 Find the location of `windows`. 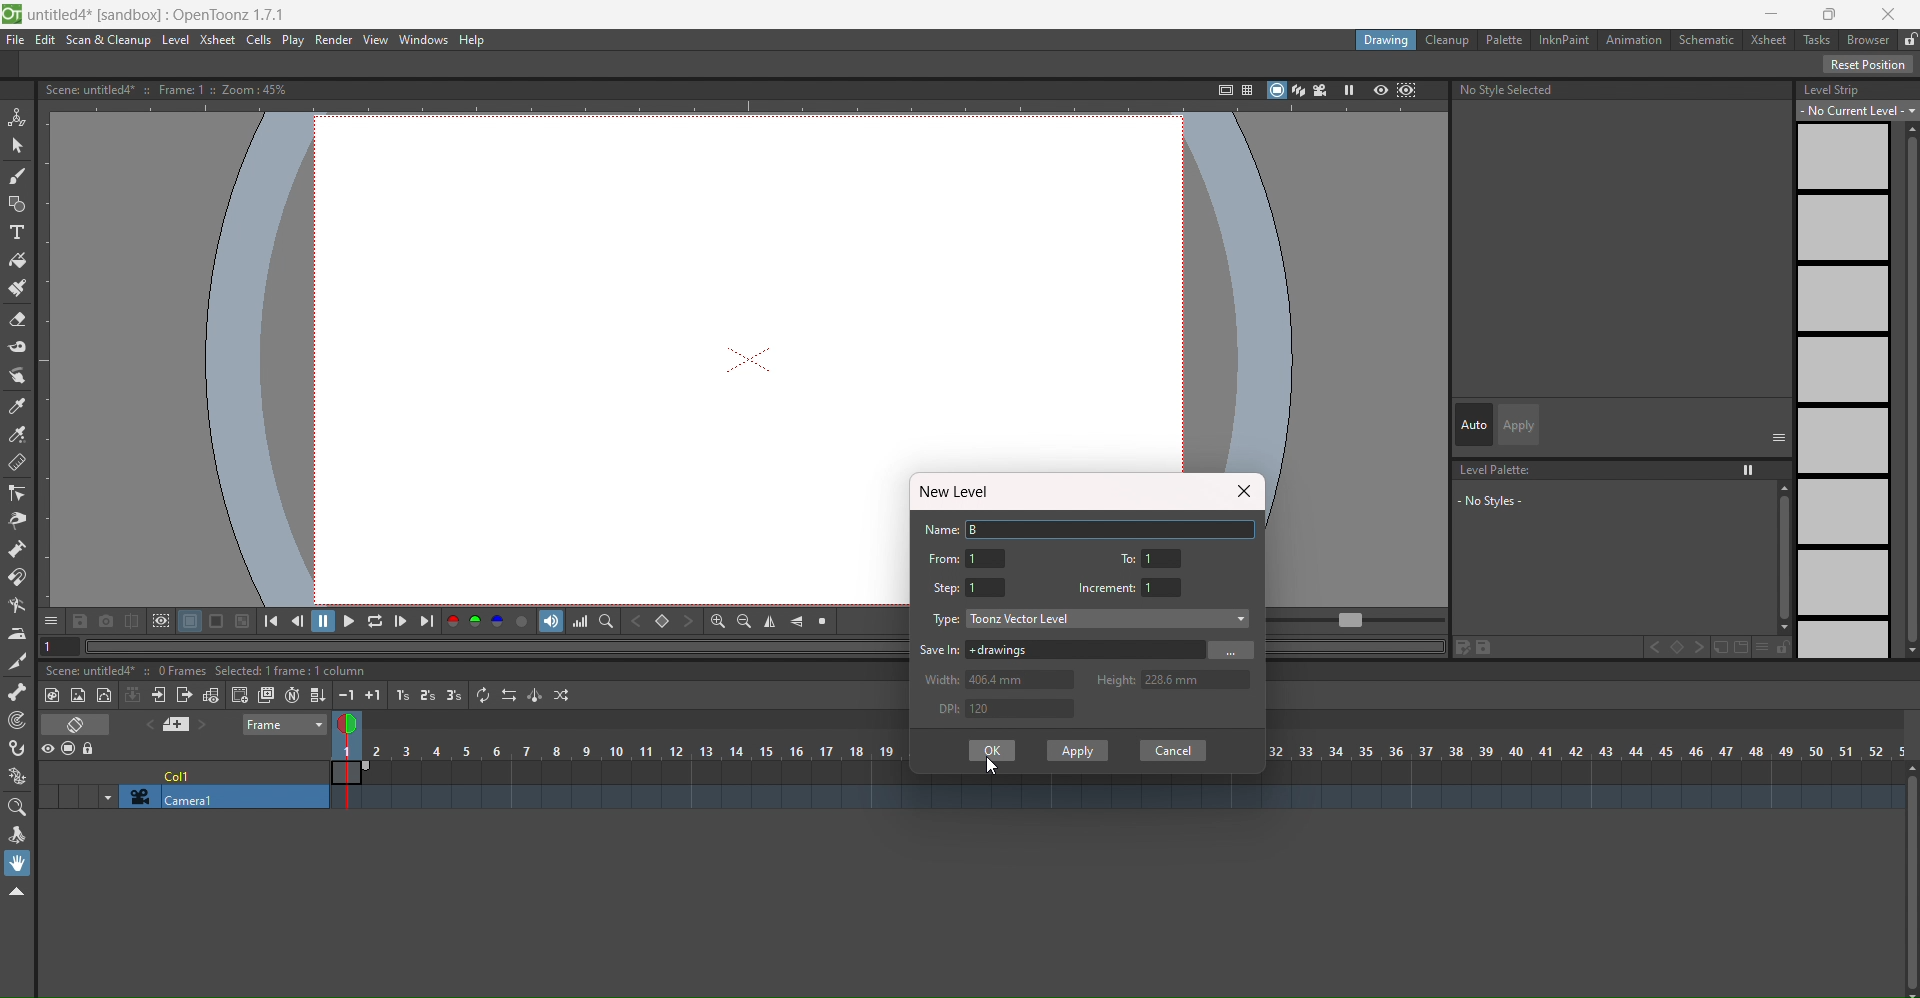

windows is located at coordinates (426, 40).